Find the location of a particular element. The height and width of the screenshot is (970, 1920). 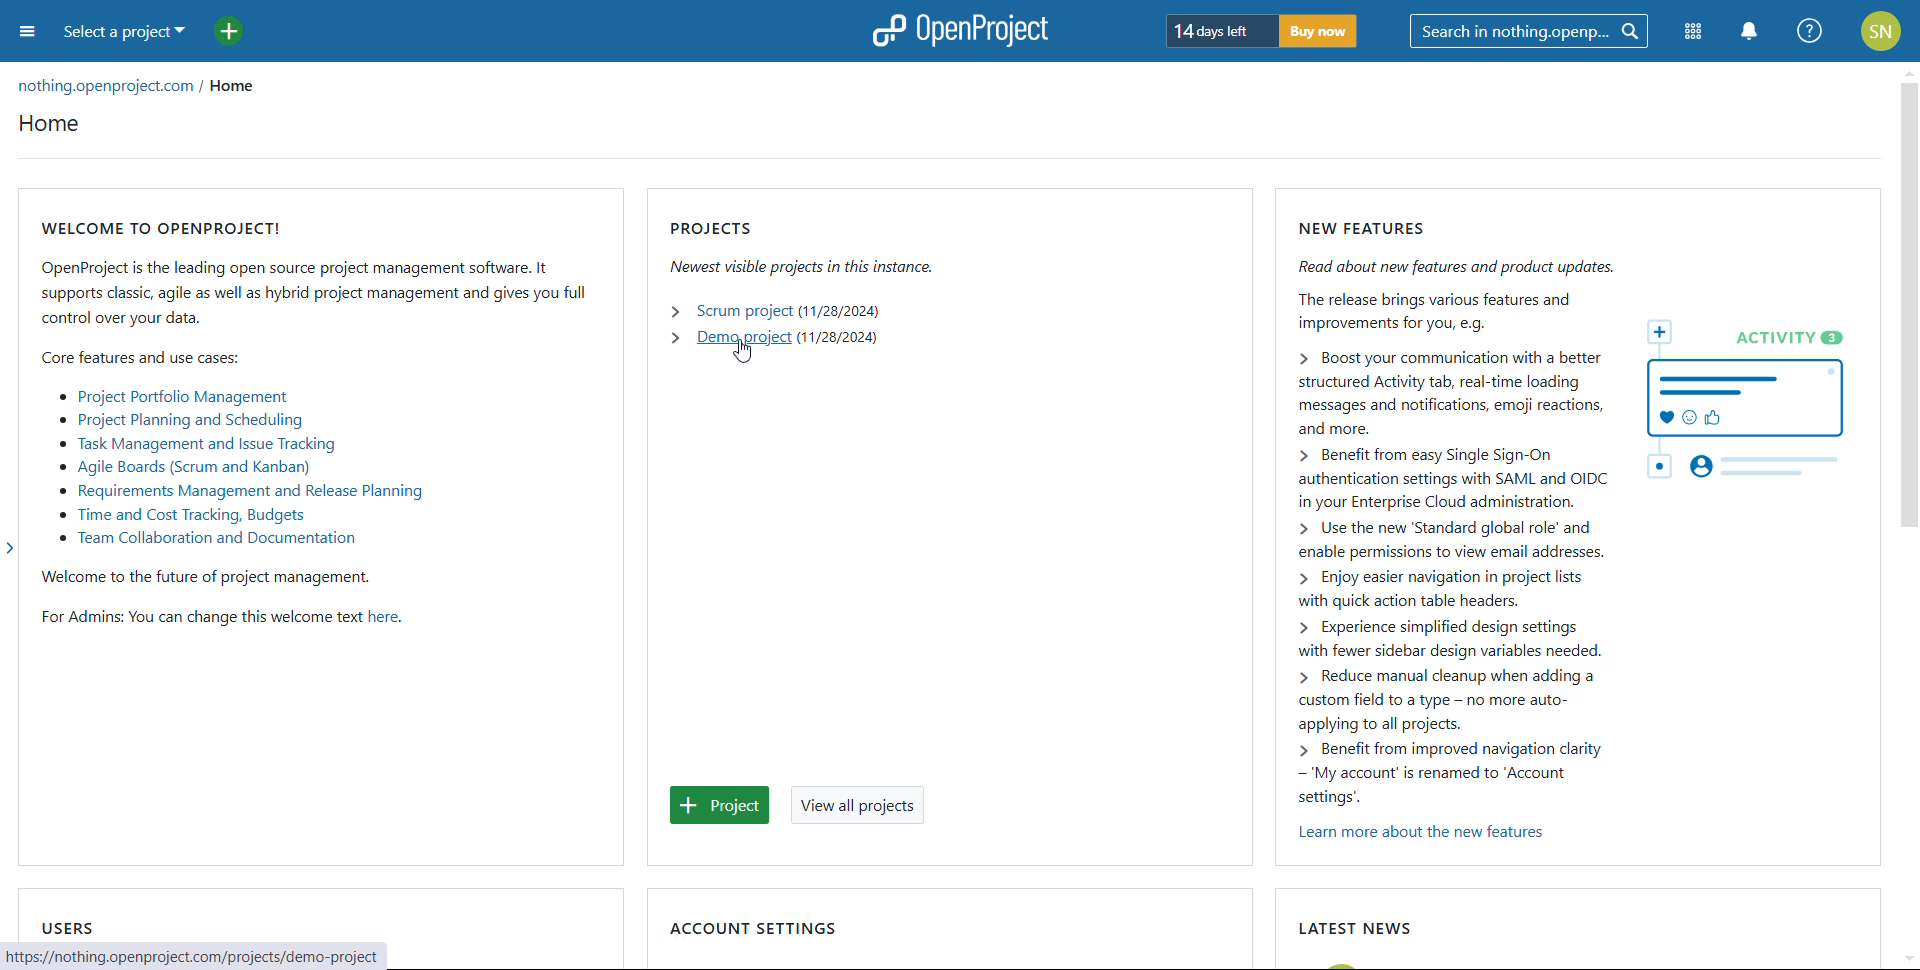

view all projects is located at coordinates (858, 805).